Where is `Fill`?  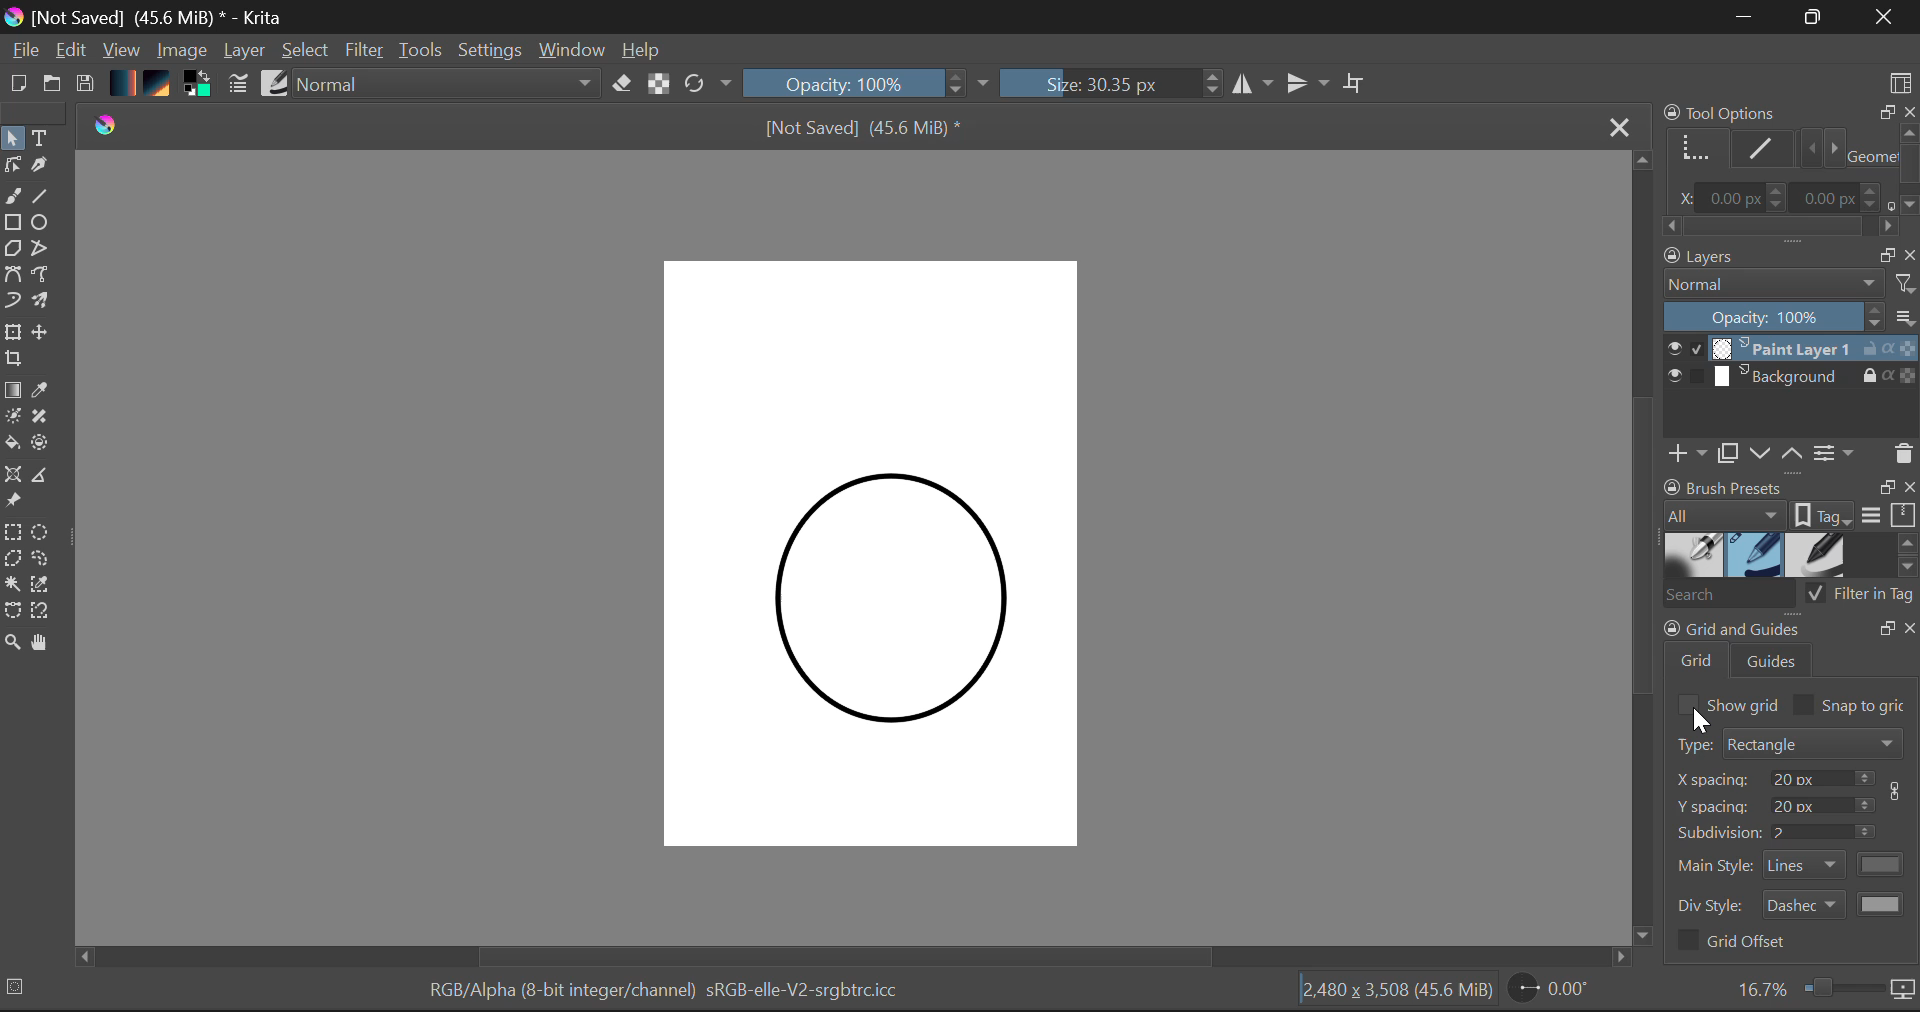 Fill is located at coordinates (12, 444).